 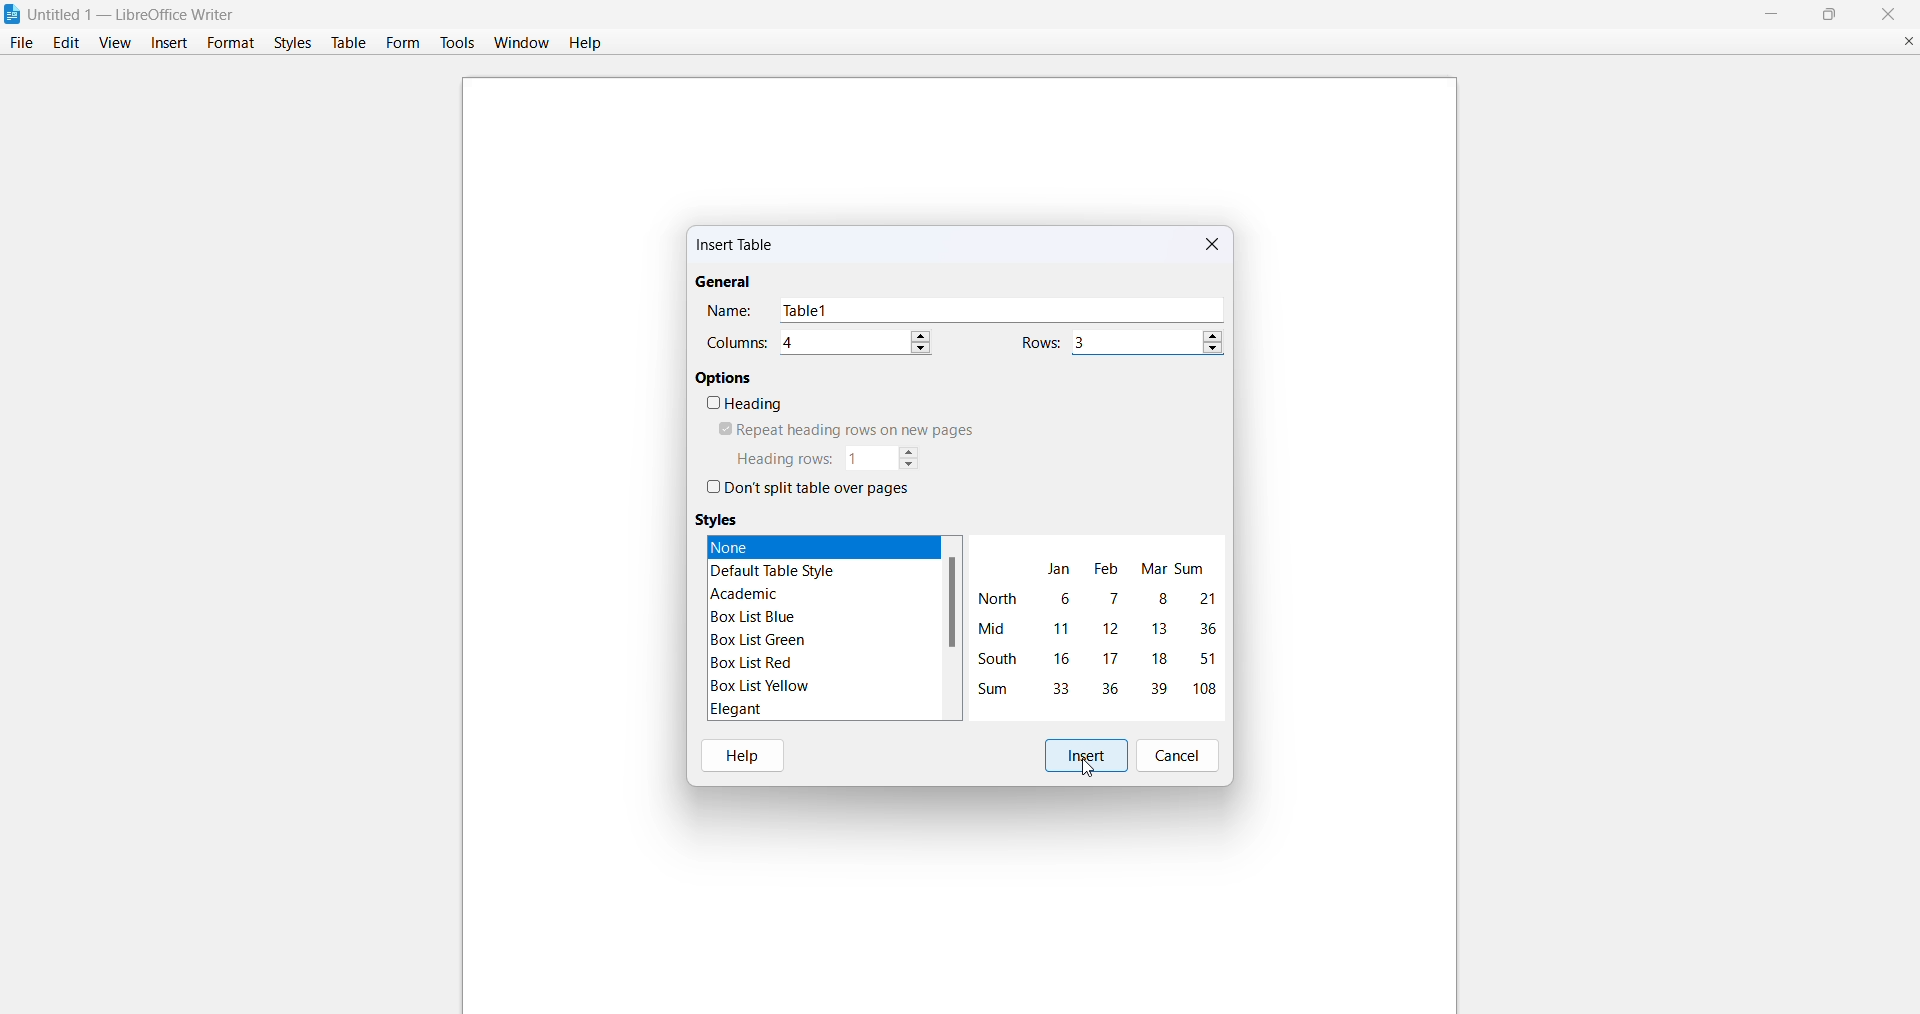 What do you see at coordinates (725, 377) in the screenshot?
I see `options` at bounding box center [725, 377].